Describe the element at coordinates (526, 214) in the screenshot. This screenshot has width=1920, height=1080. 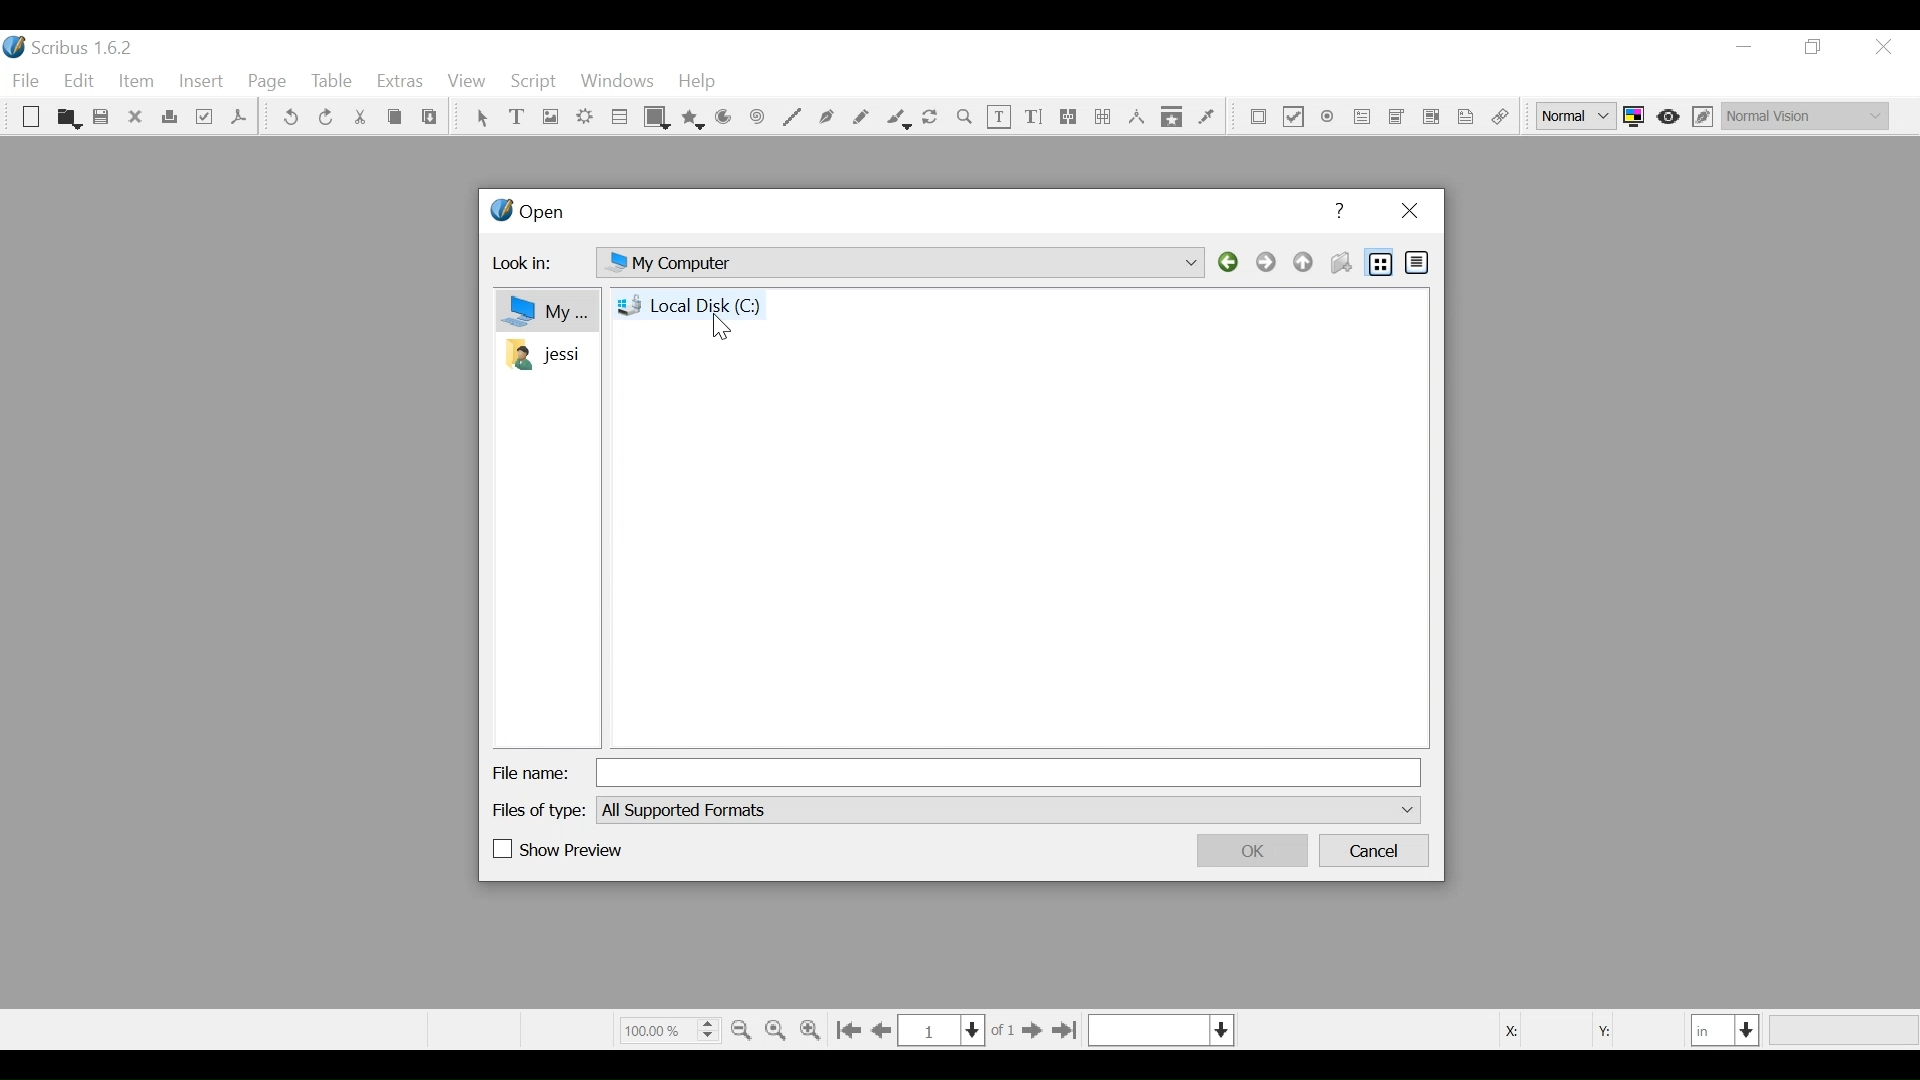
I see `Open` at that location.